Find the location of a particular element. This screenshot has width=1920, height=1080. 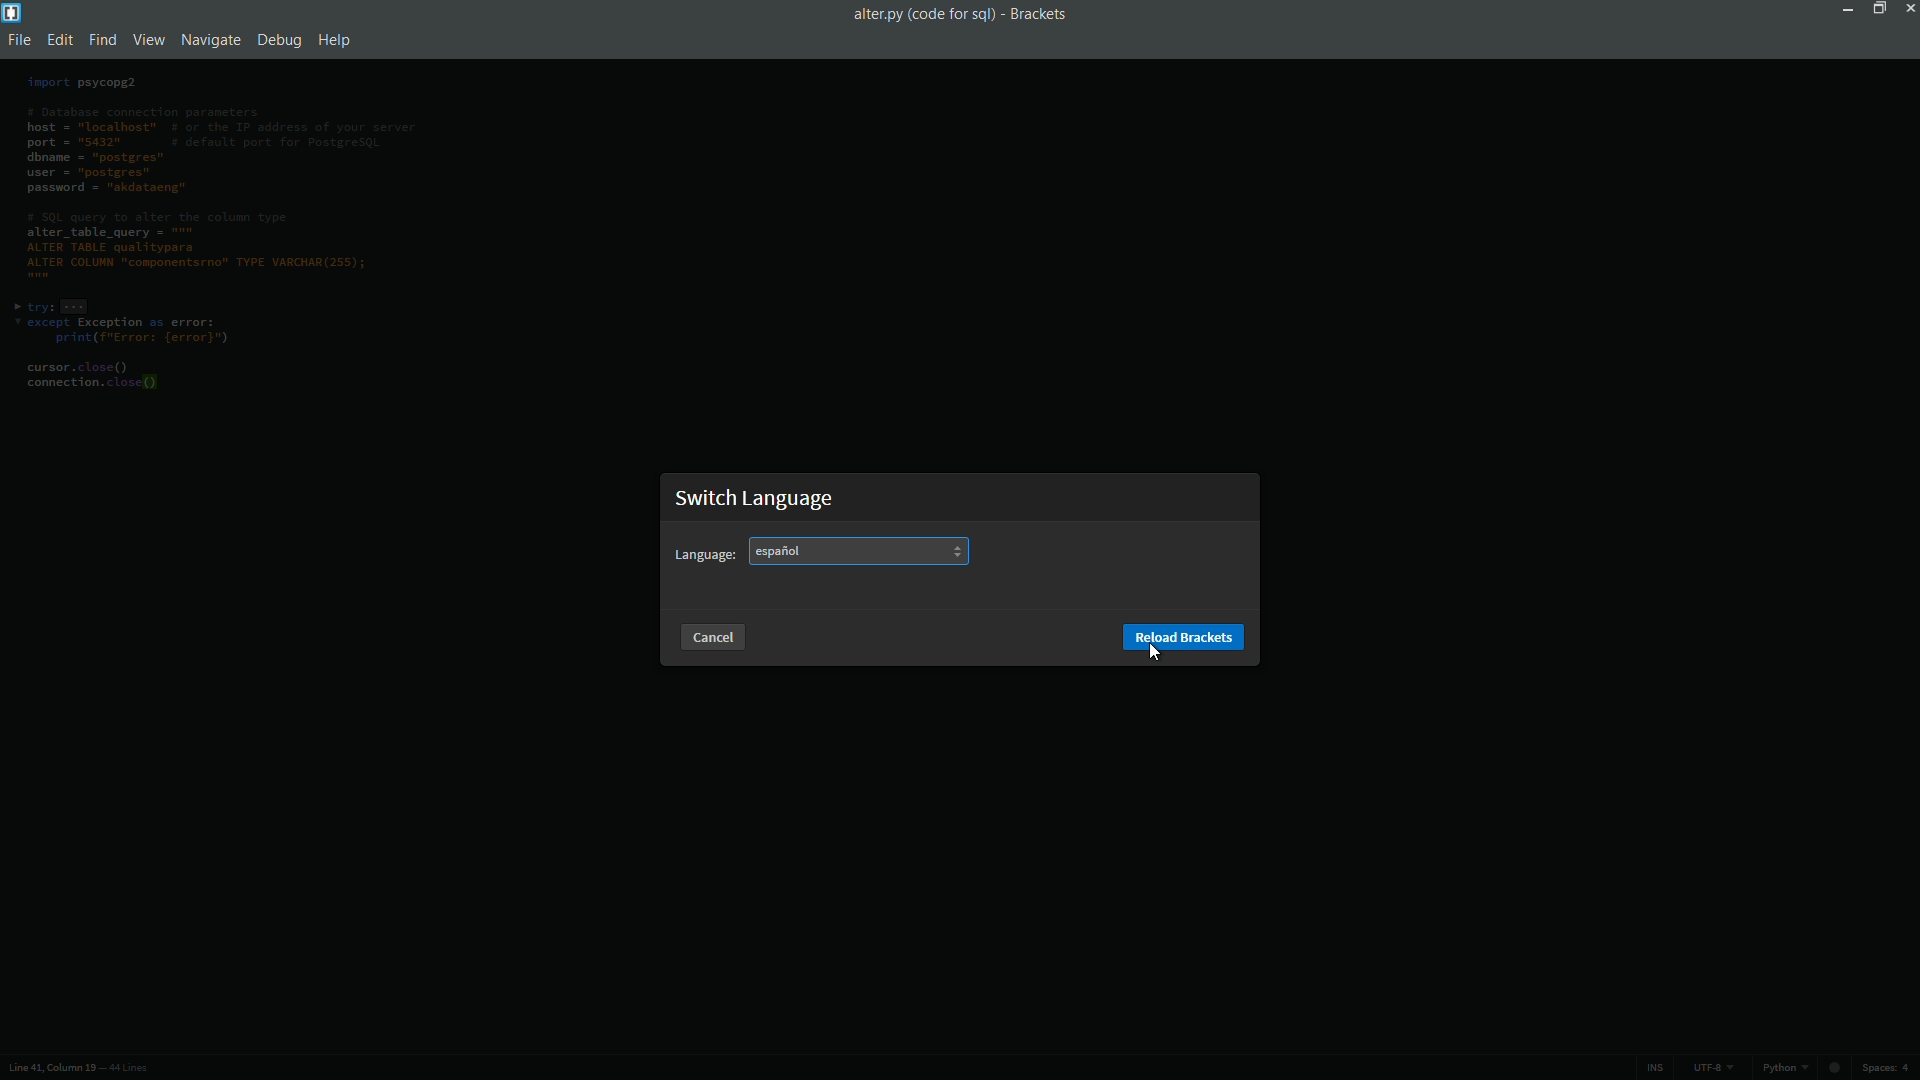

navigate menu is located at coordinates (207, 39).